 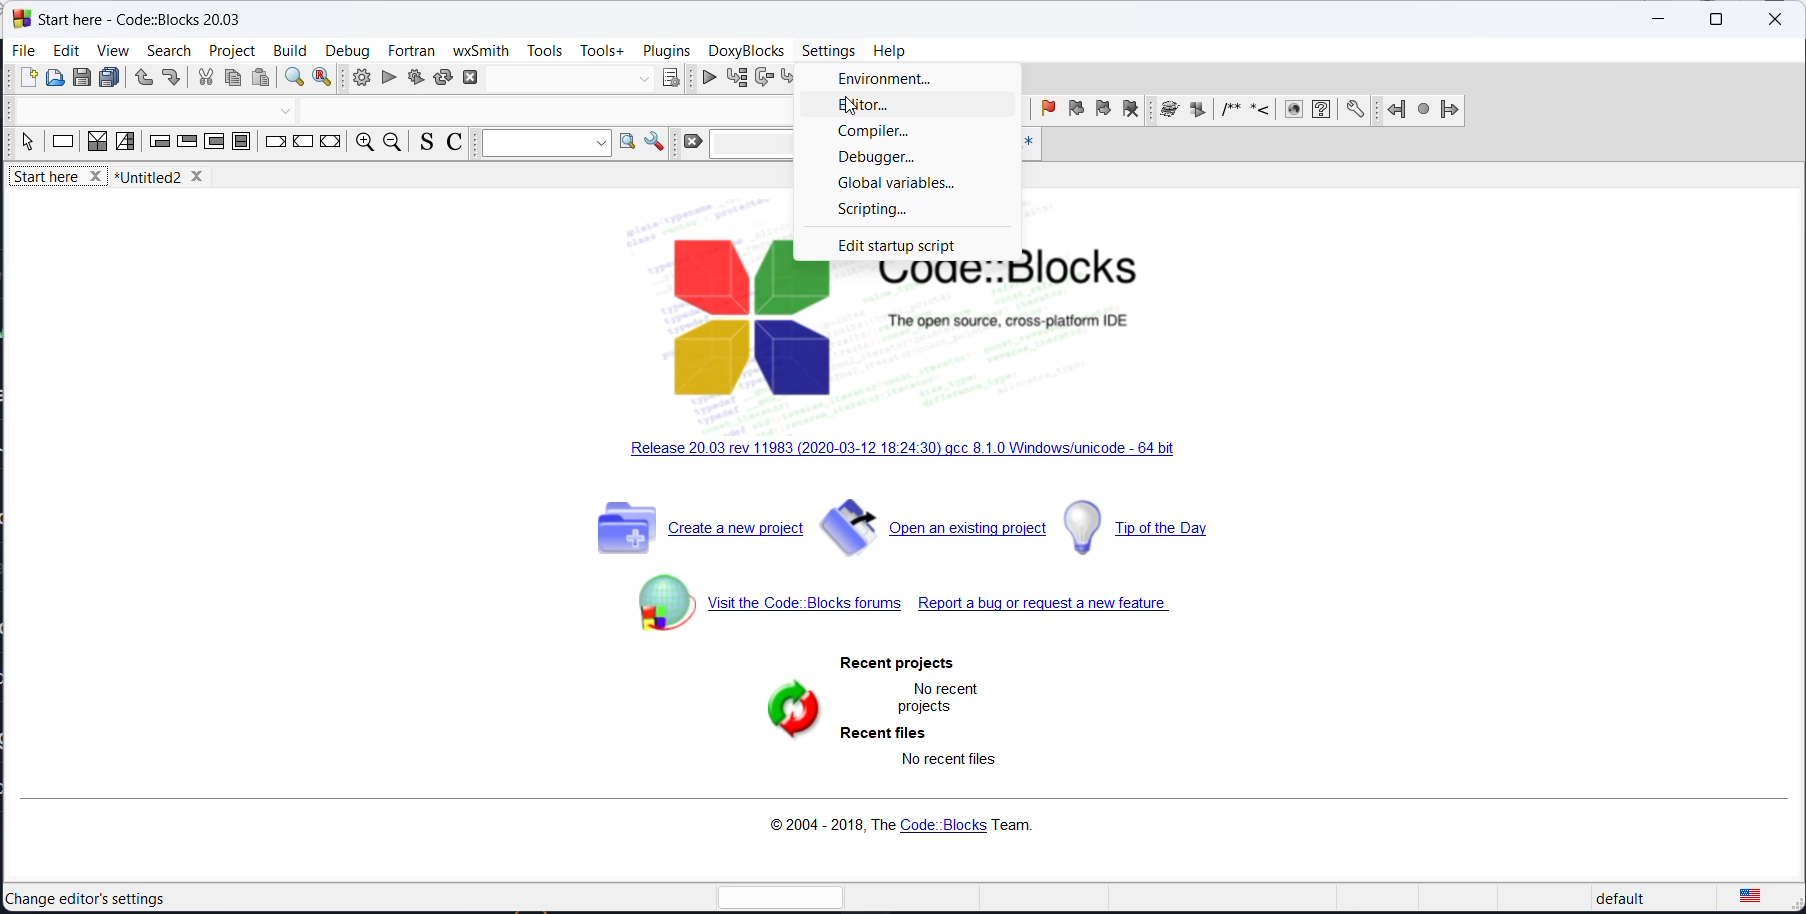 What do you see at coordinates (288, 48) in the screenshot?
I see `Build` at bounding box center [288, 48].